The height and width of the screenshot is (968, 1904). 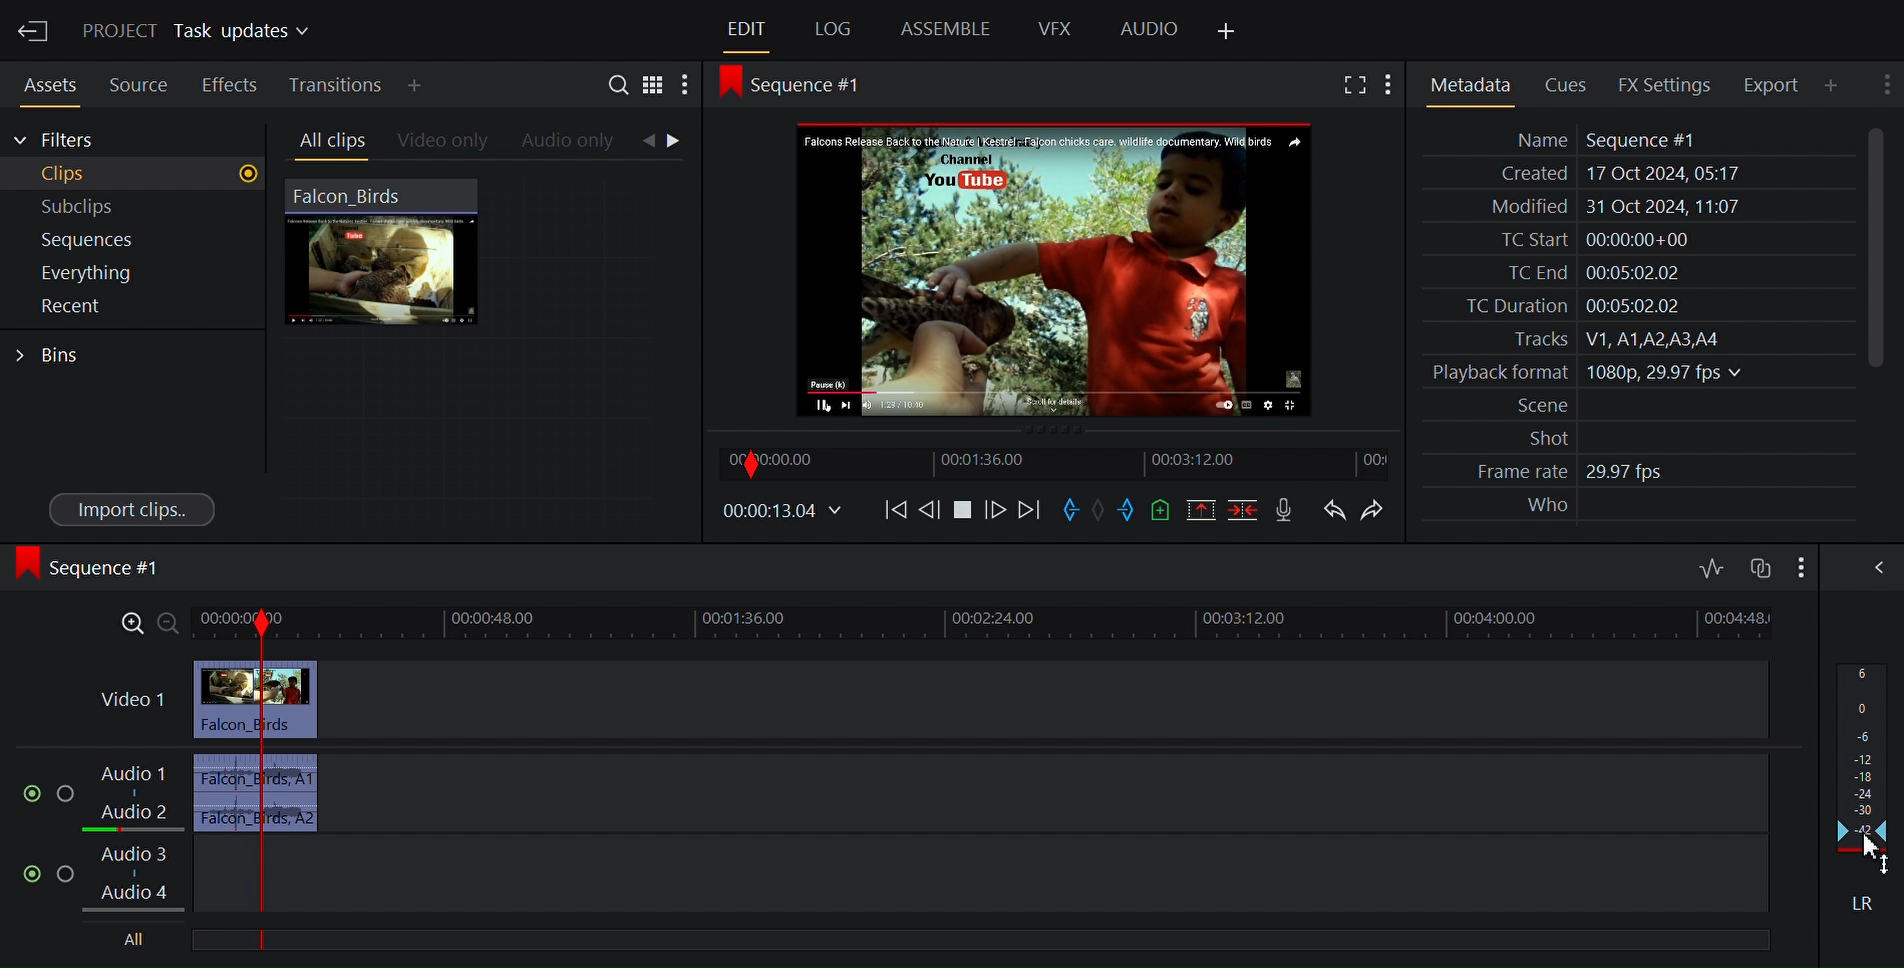 I want to click on TC End  00:05:02.02, so click(x=1583, y=273).